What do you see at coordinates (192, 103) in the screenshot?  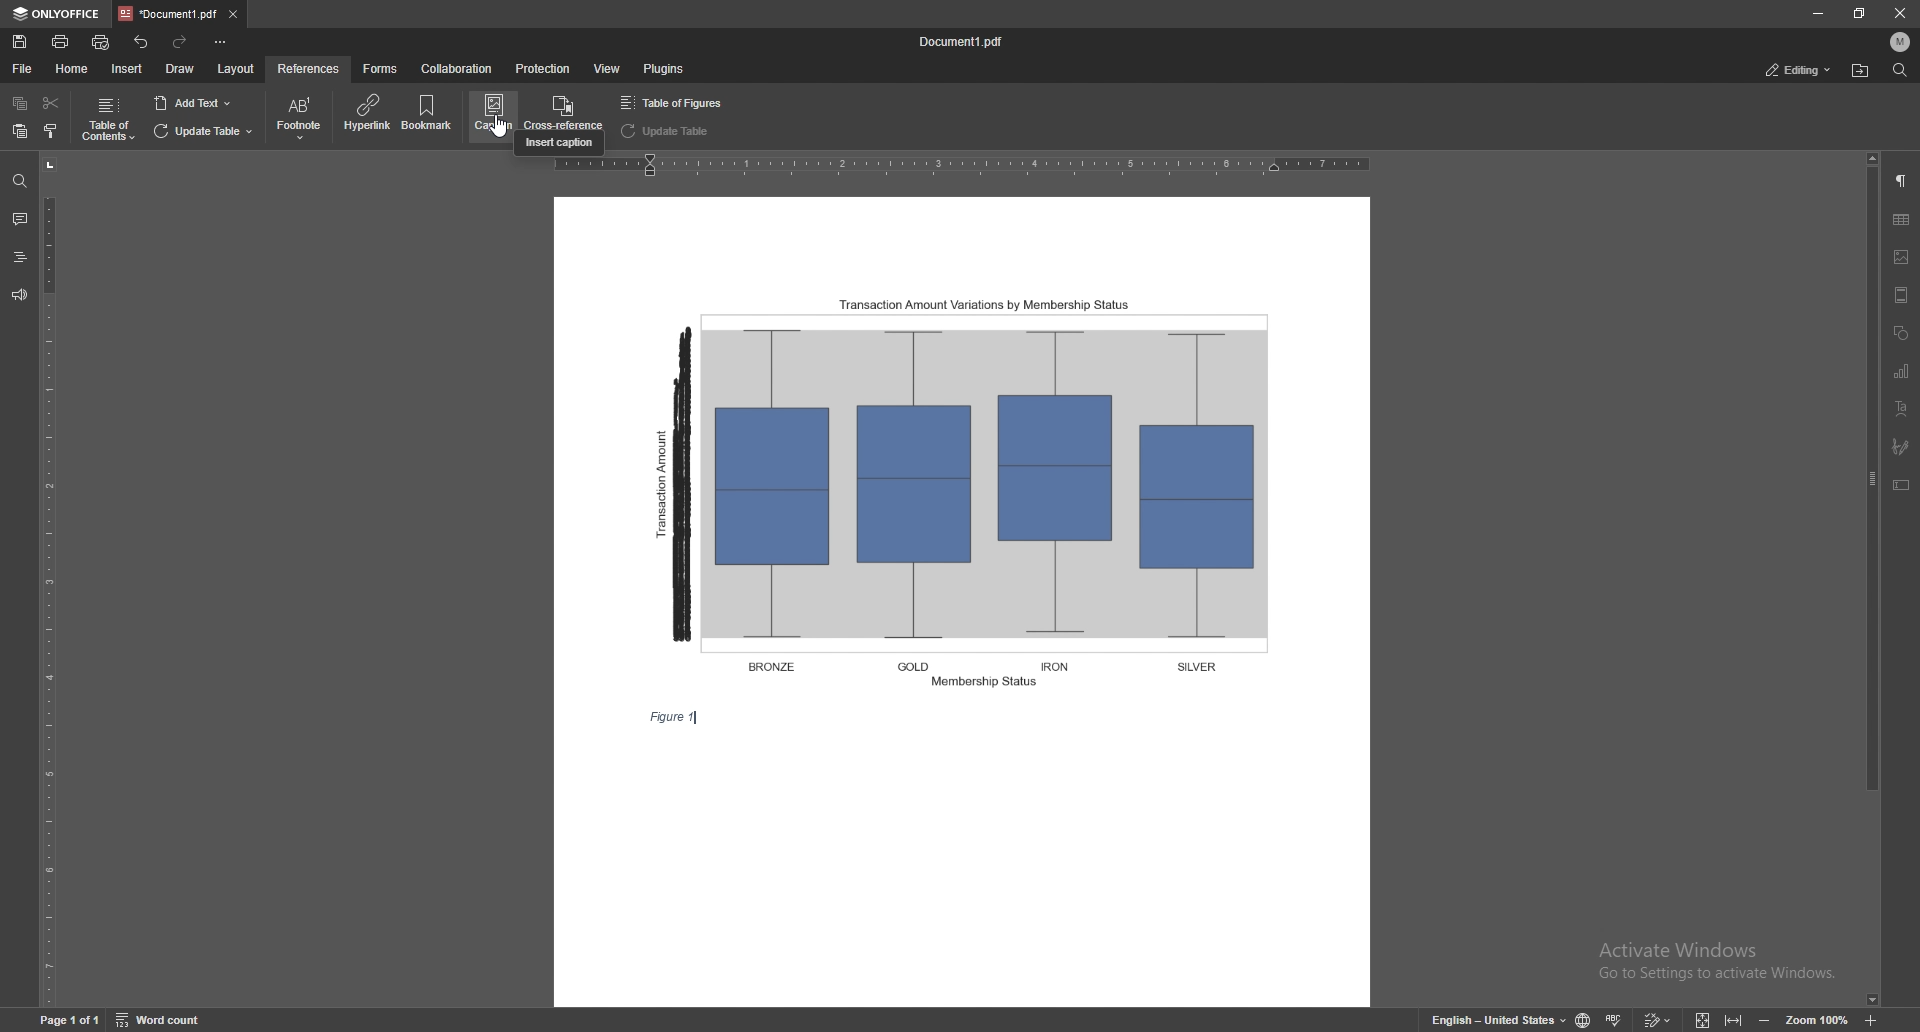 I see `add text` at bounding box center [192, 103].